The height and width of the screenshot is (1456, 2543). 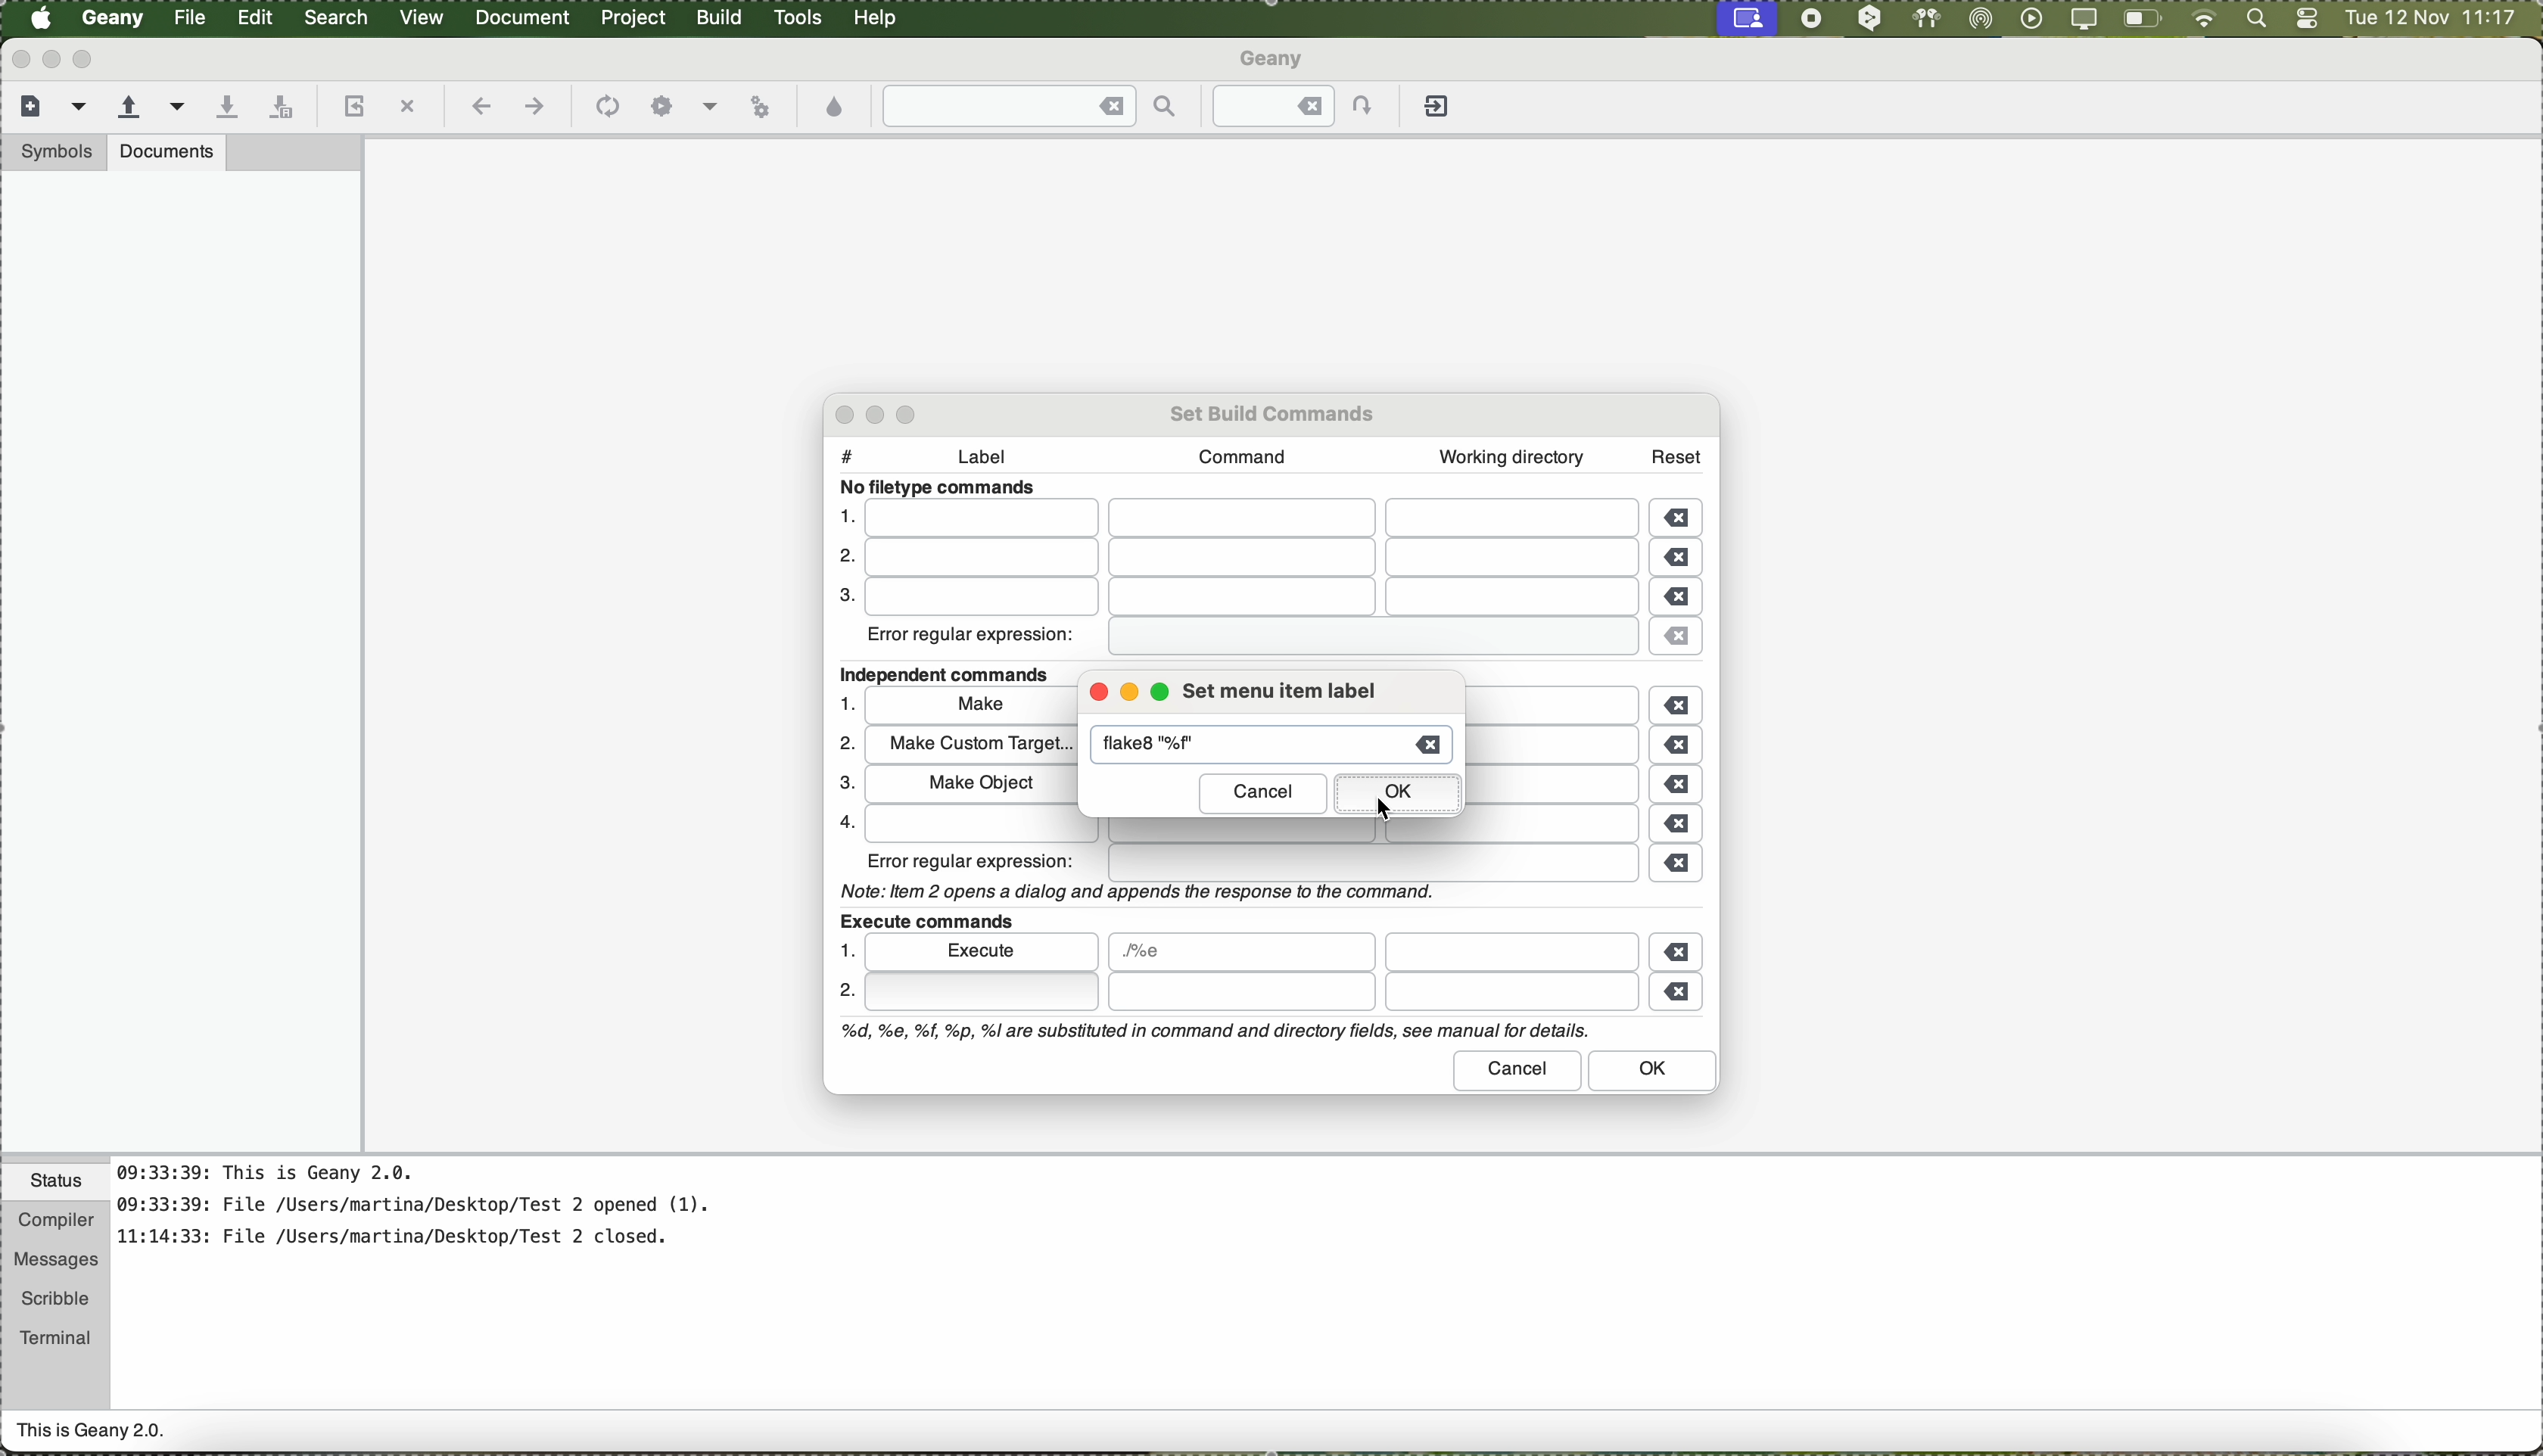 What do you see at coordinates (1373, 864) in the screenshot?
I see `file` at bounding box center [1373, 864].